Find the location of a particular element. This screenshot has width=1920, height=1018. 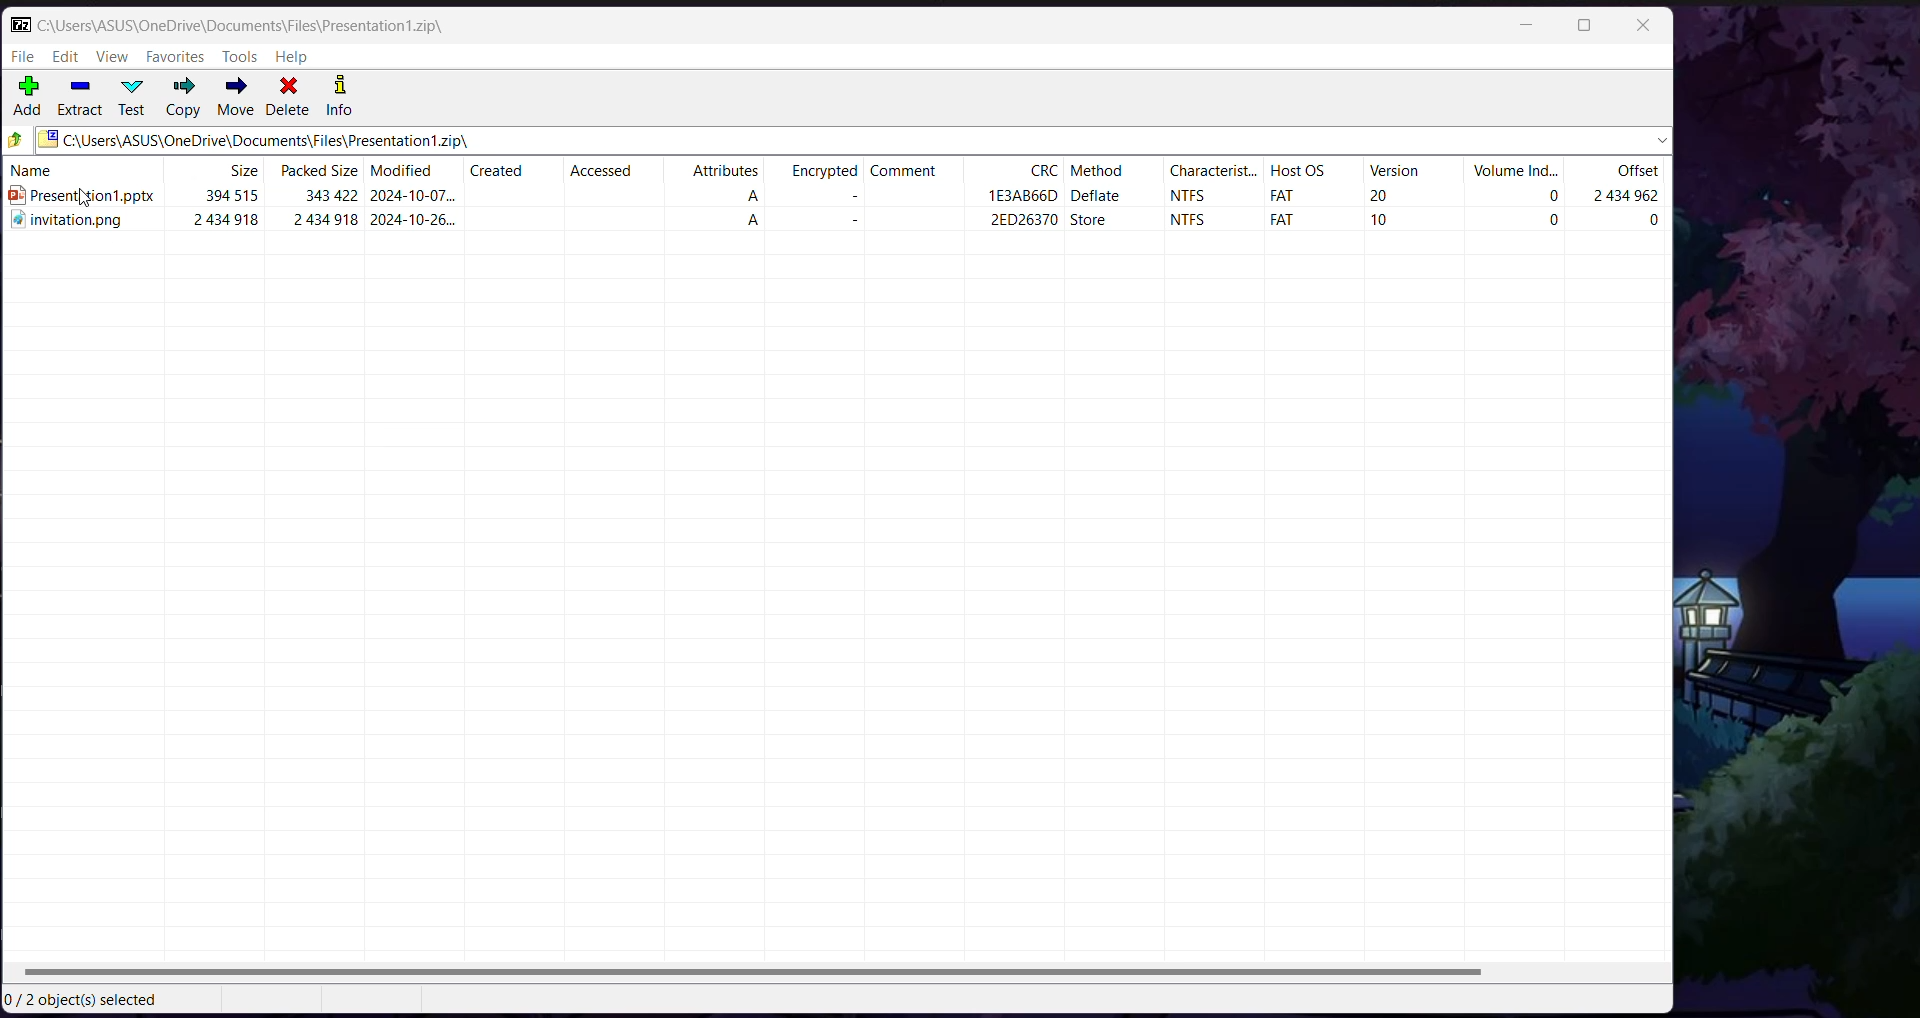

1E3AB66d is located at coordinates (1025, 194).